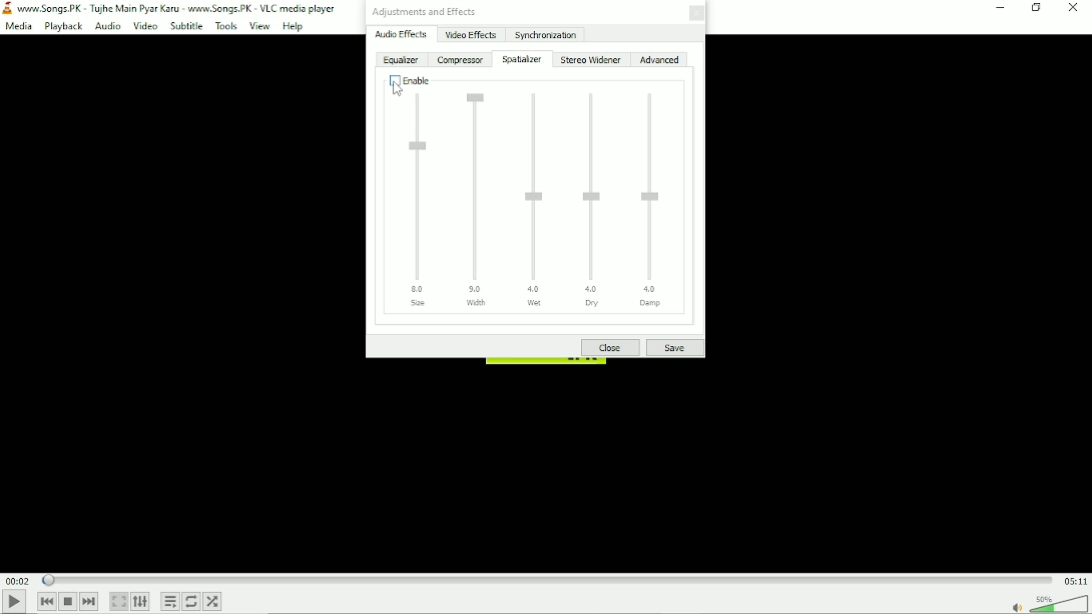  Describe the element at coordinates (14, 602) in the screenshot. I see `Play` at that location.